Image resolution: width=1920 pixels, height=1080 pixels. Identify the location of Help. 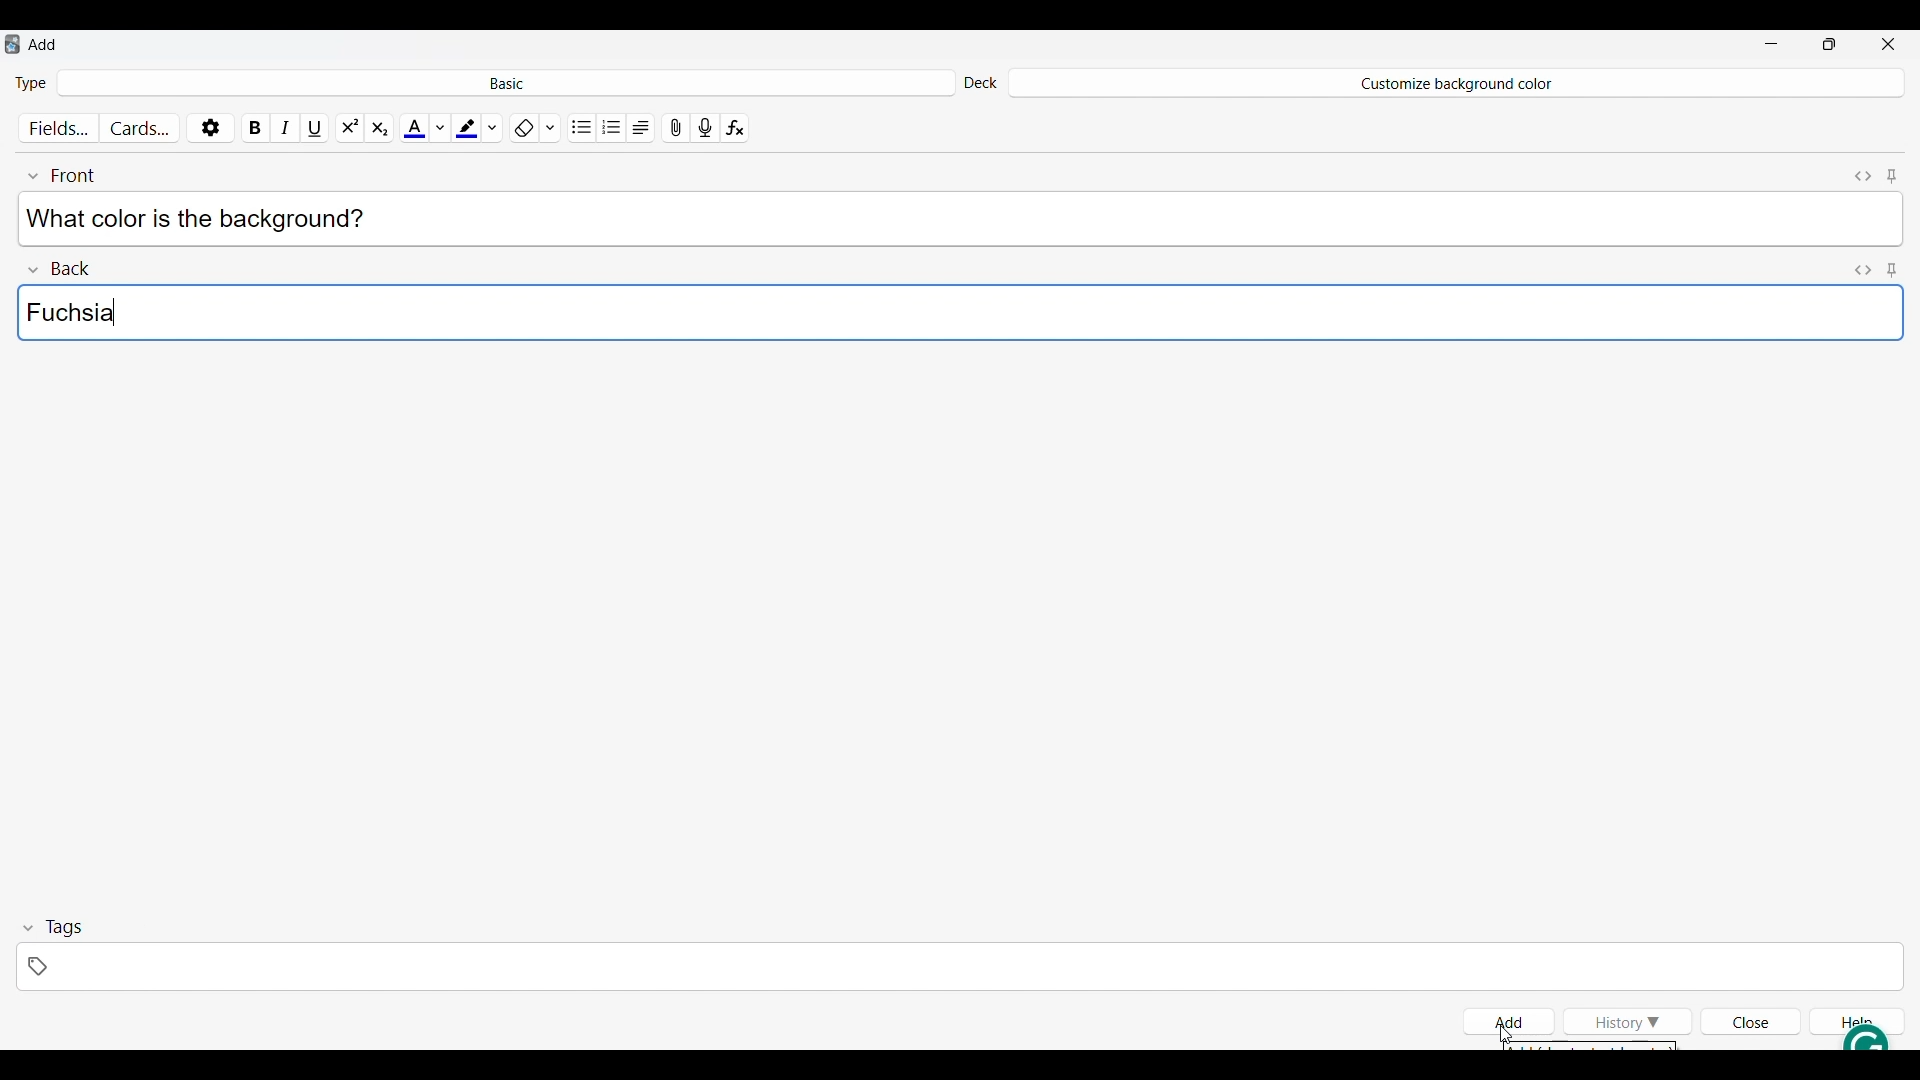
(1856, 1015).